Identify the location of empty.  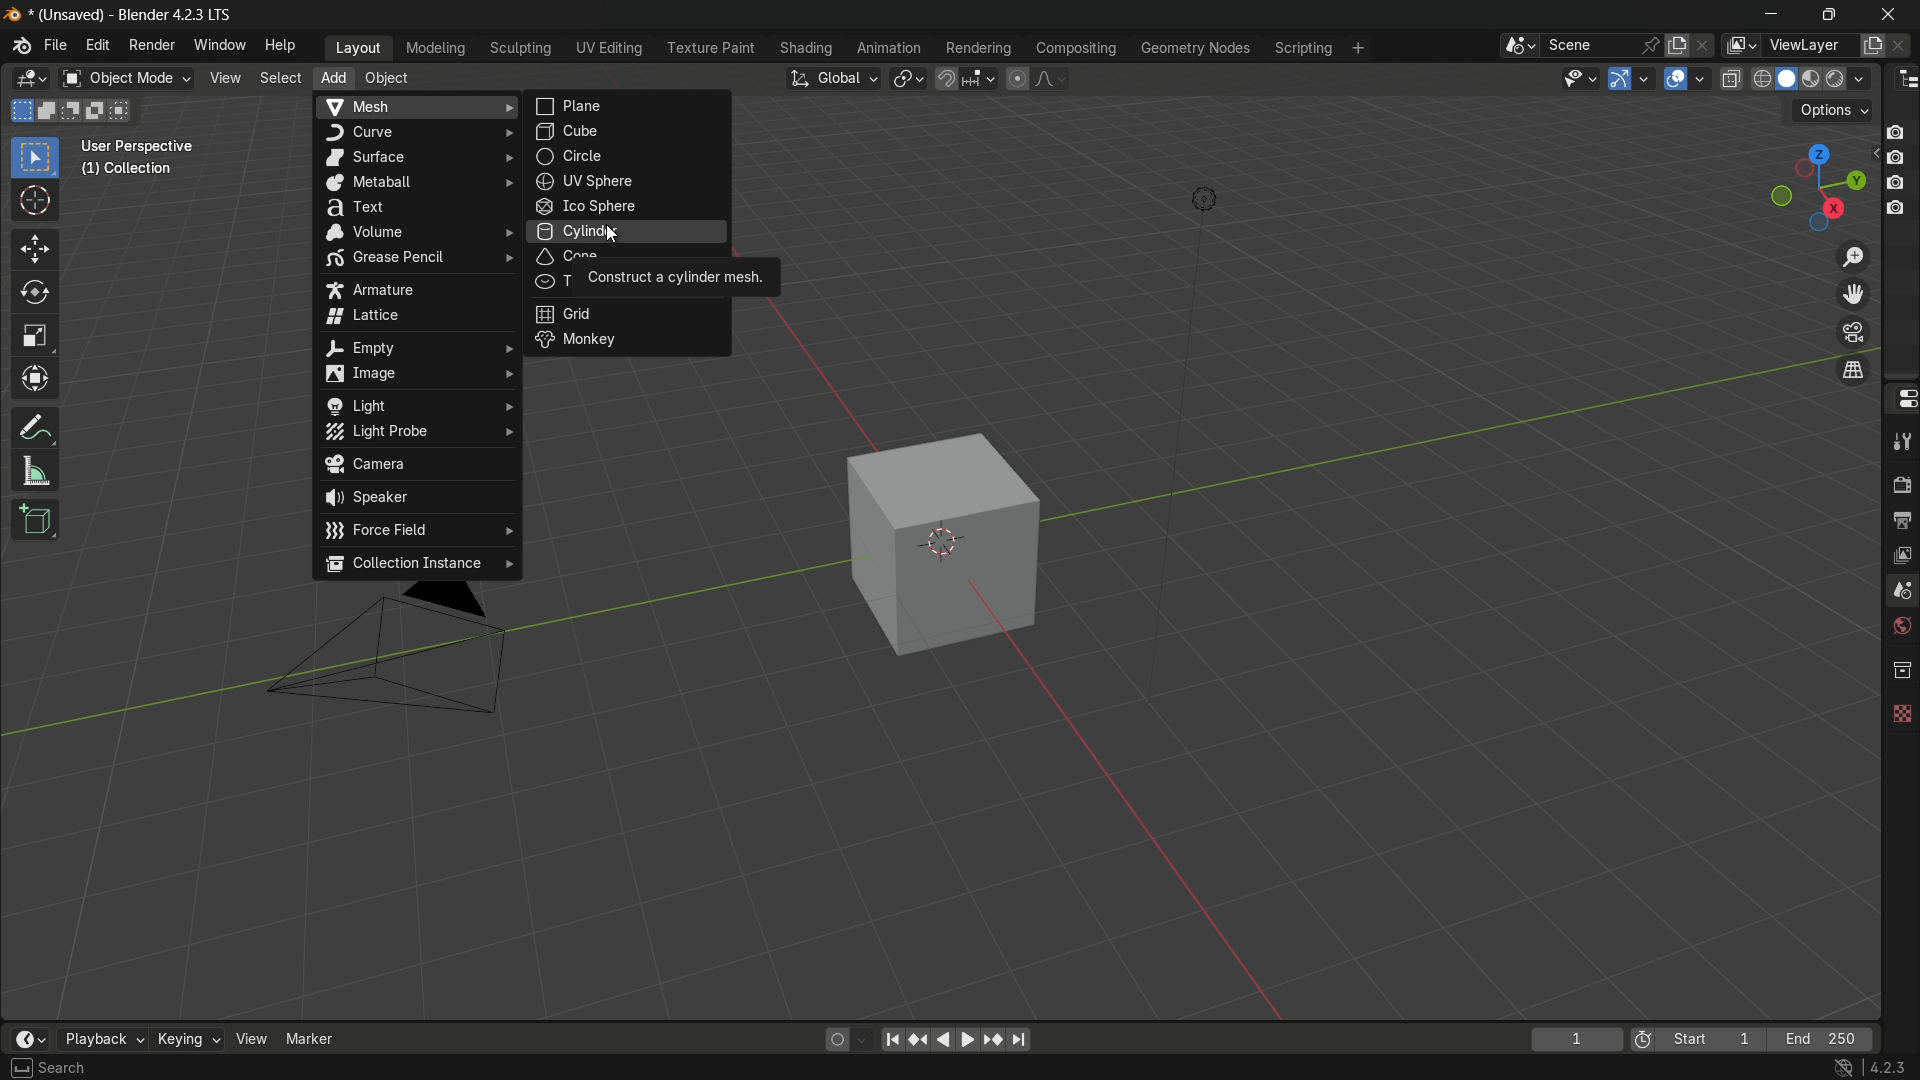
(415, 347).